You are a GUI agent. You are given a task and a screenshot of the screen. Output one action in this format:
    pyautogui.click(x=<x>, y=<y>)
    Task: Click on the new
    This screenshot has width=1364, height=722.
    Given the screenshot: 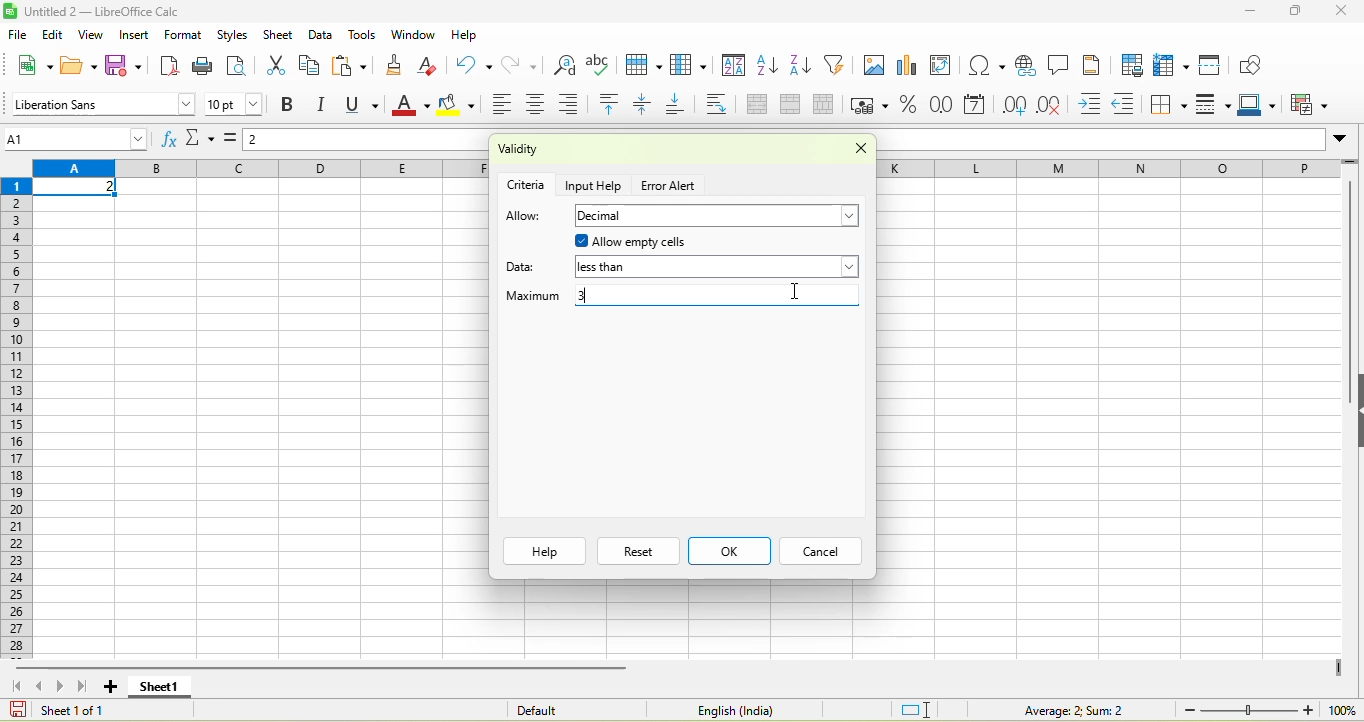 What is the action you would take?
    pyautogui.click(x=33, y=64)
    